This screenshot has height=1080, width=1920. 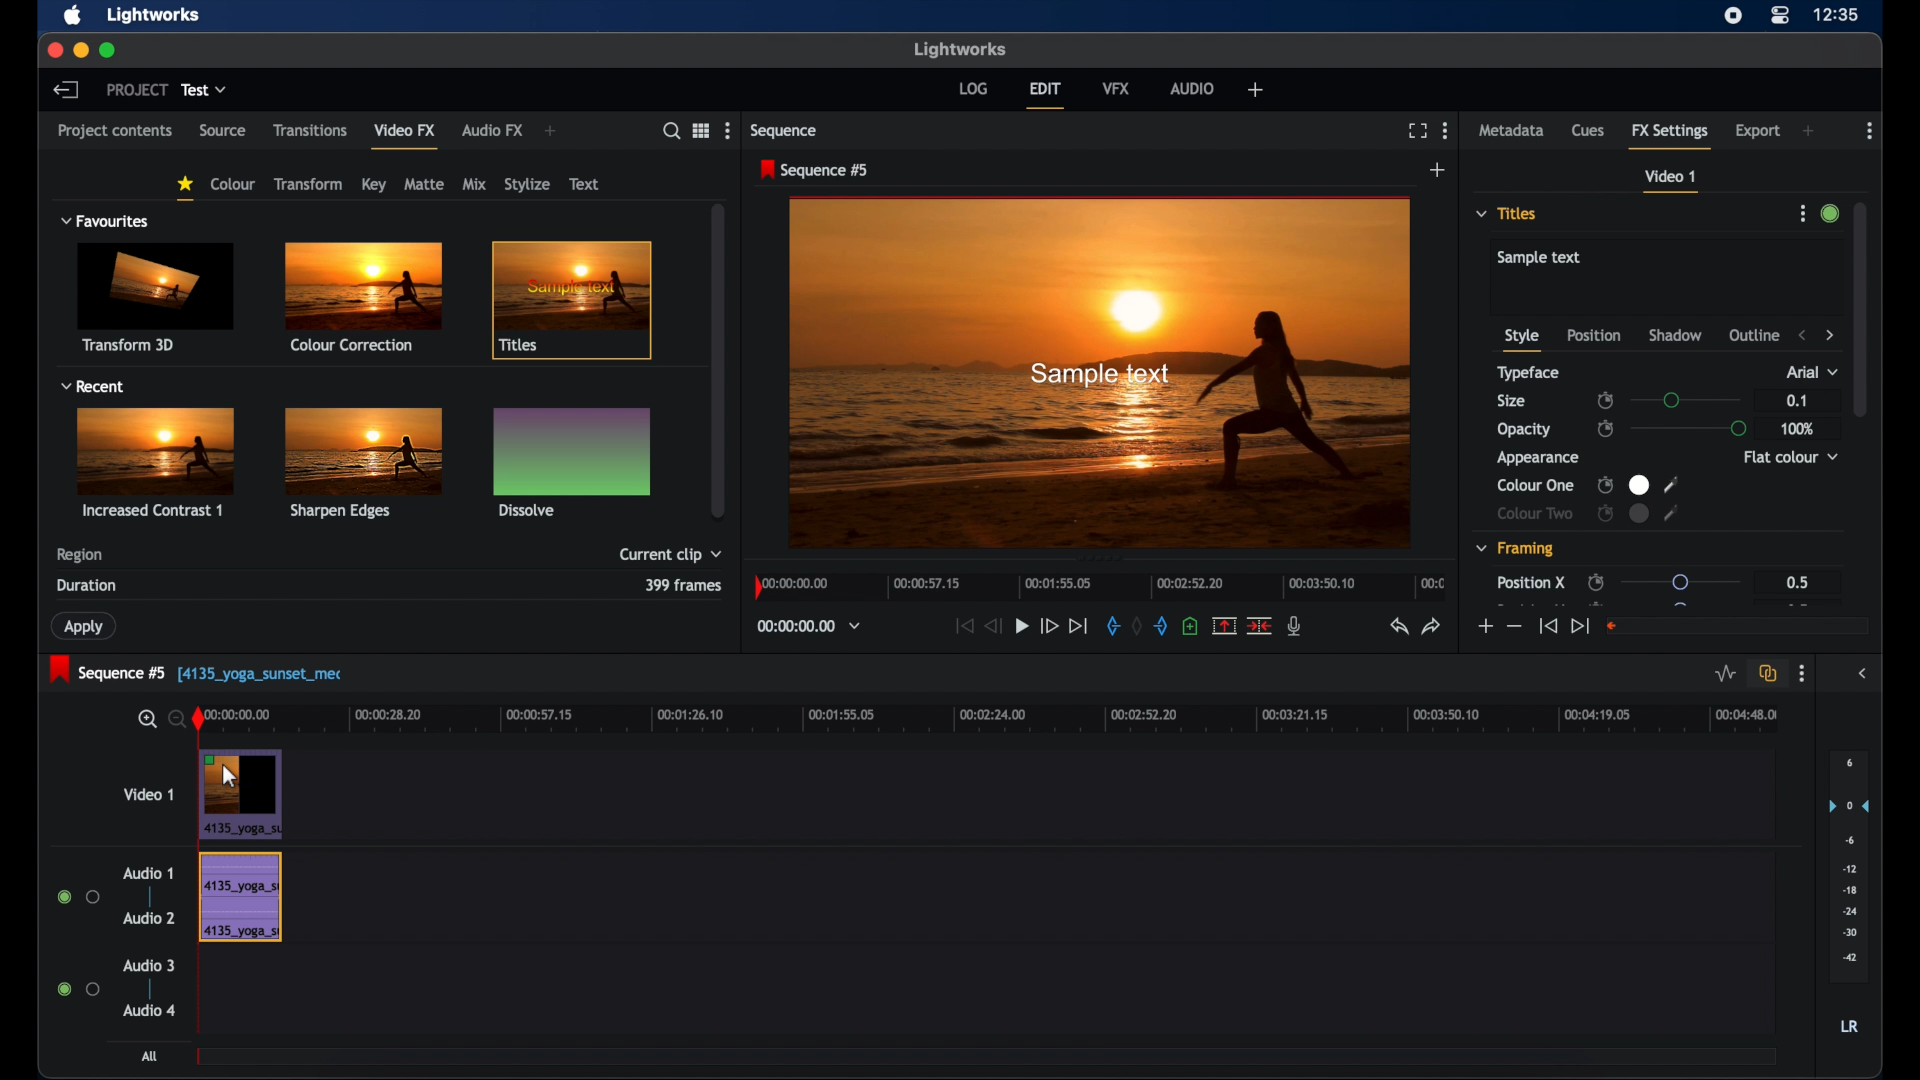 What do you see at coordinates (107, 670) in the screenshot?
I see `sequence 5` at bounding box center [107, 670].